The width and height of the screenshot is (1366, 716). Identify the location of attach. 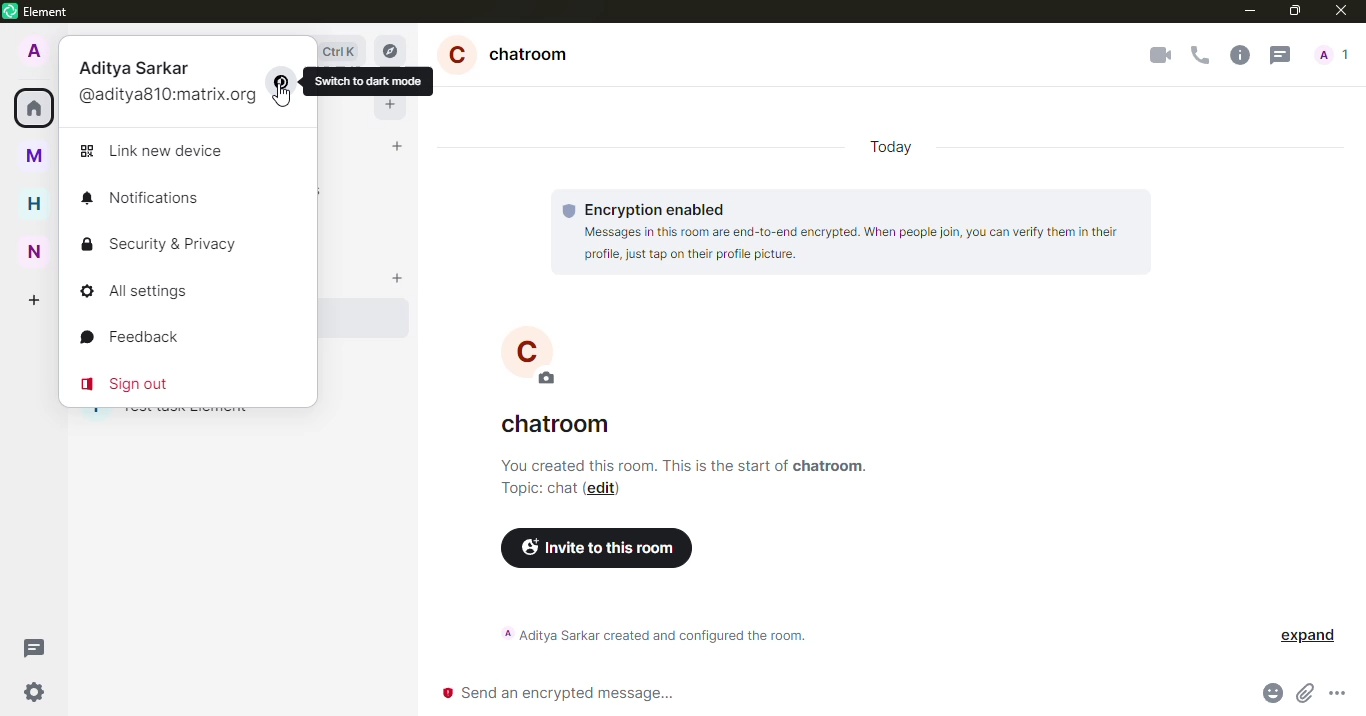
(1304, 694).